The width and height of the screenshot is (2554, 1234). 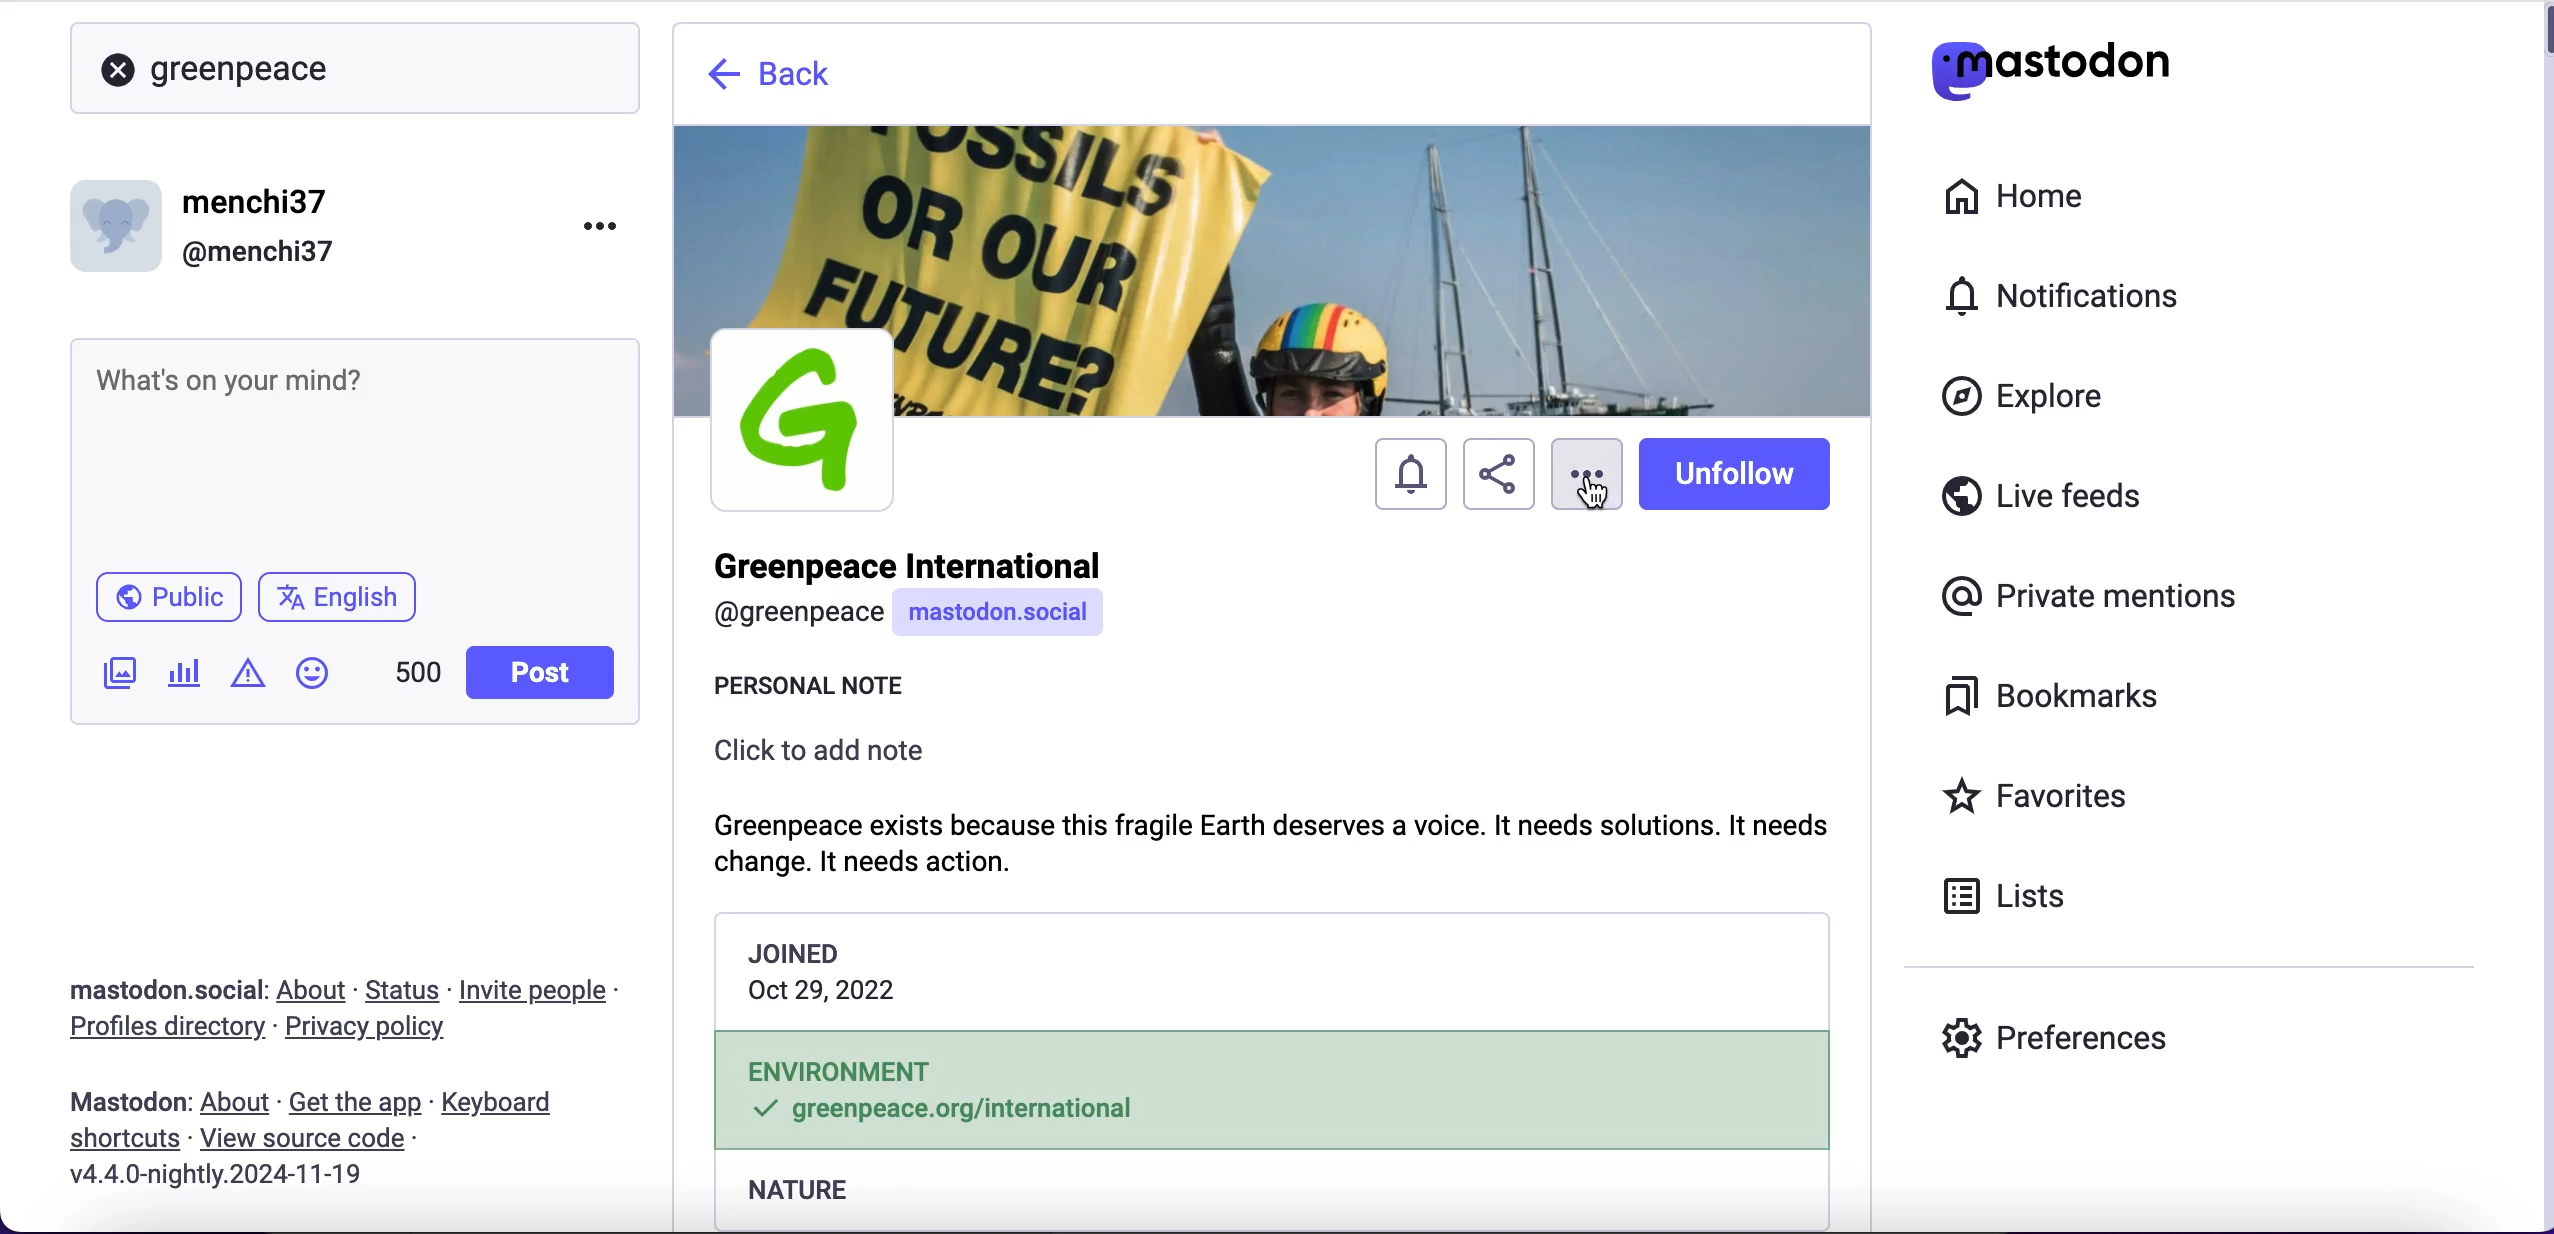 What do you see at coordinates (1271, 1094) in the screenshot?
I see `environment` at bounding box center [1271, 1094].